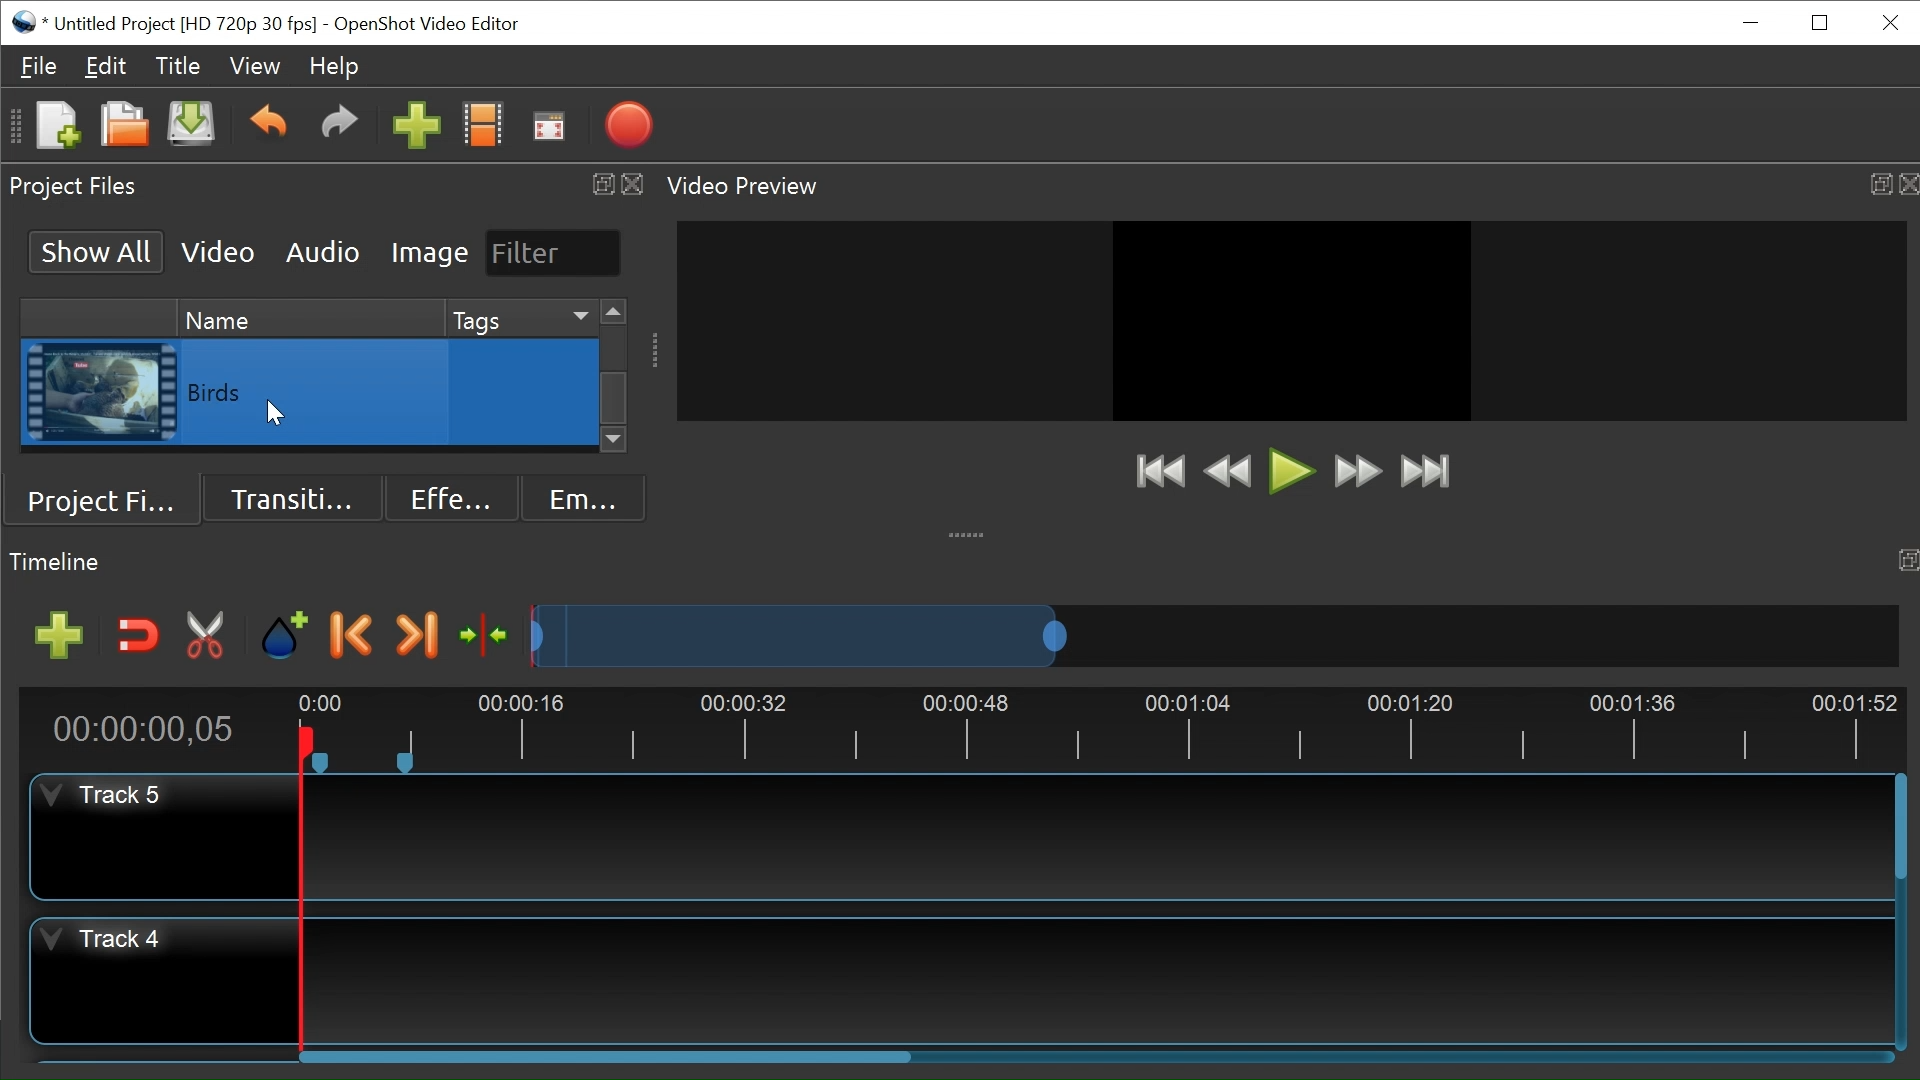 This screenshot has height=1080, width=1920. I want to click on Jump to End, so click(1425, 474).